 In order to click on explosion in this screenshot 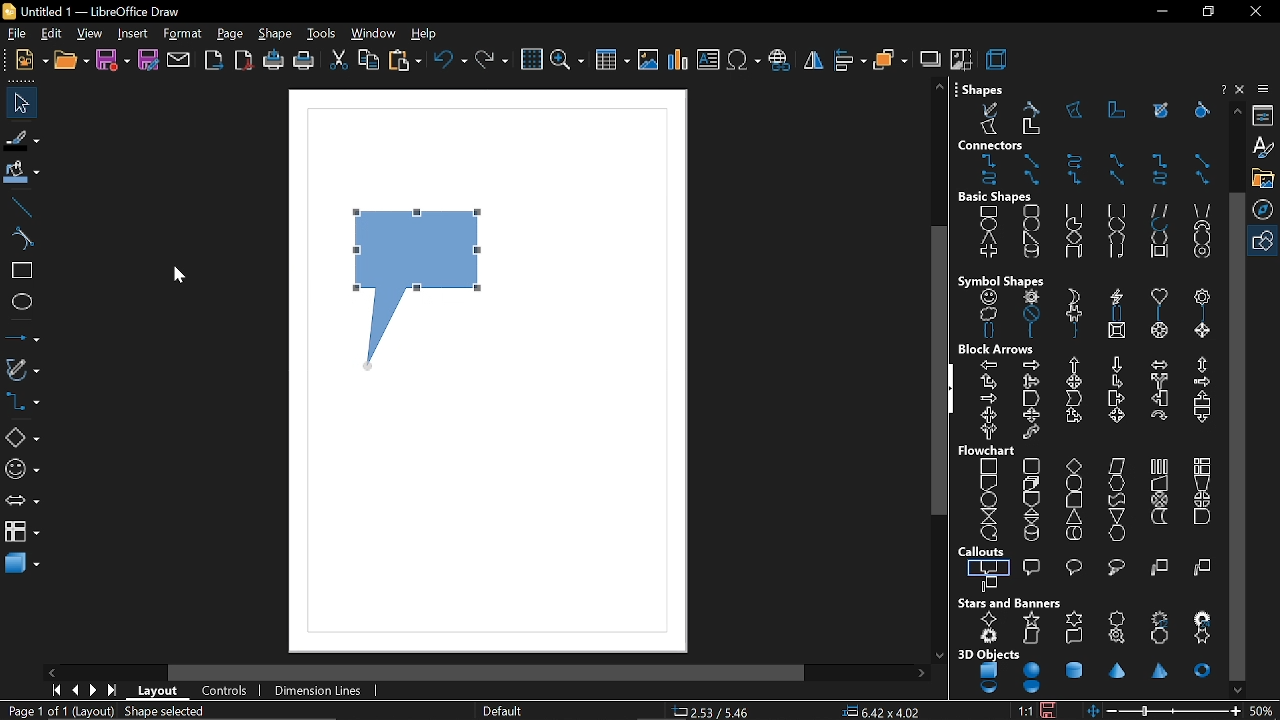, I will do `click(990, 637)`.